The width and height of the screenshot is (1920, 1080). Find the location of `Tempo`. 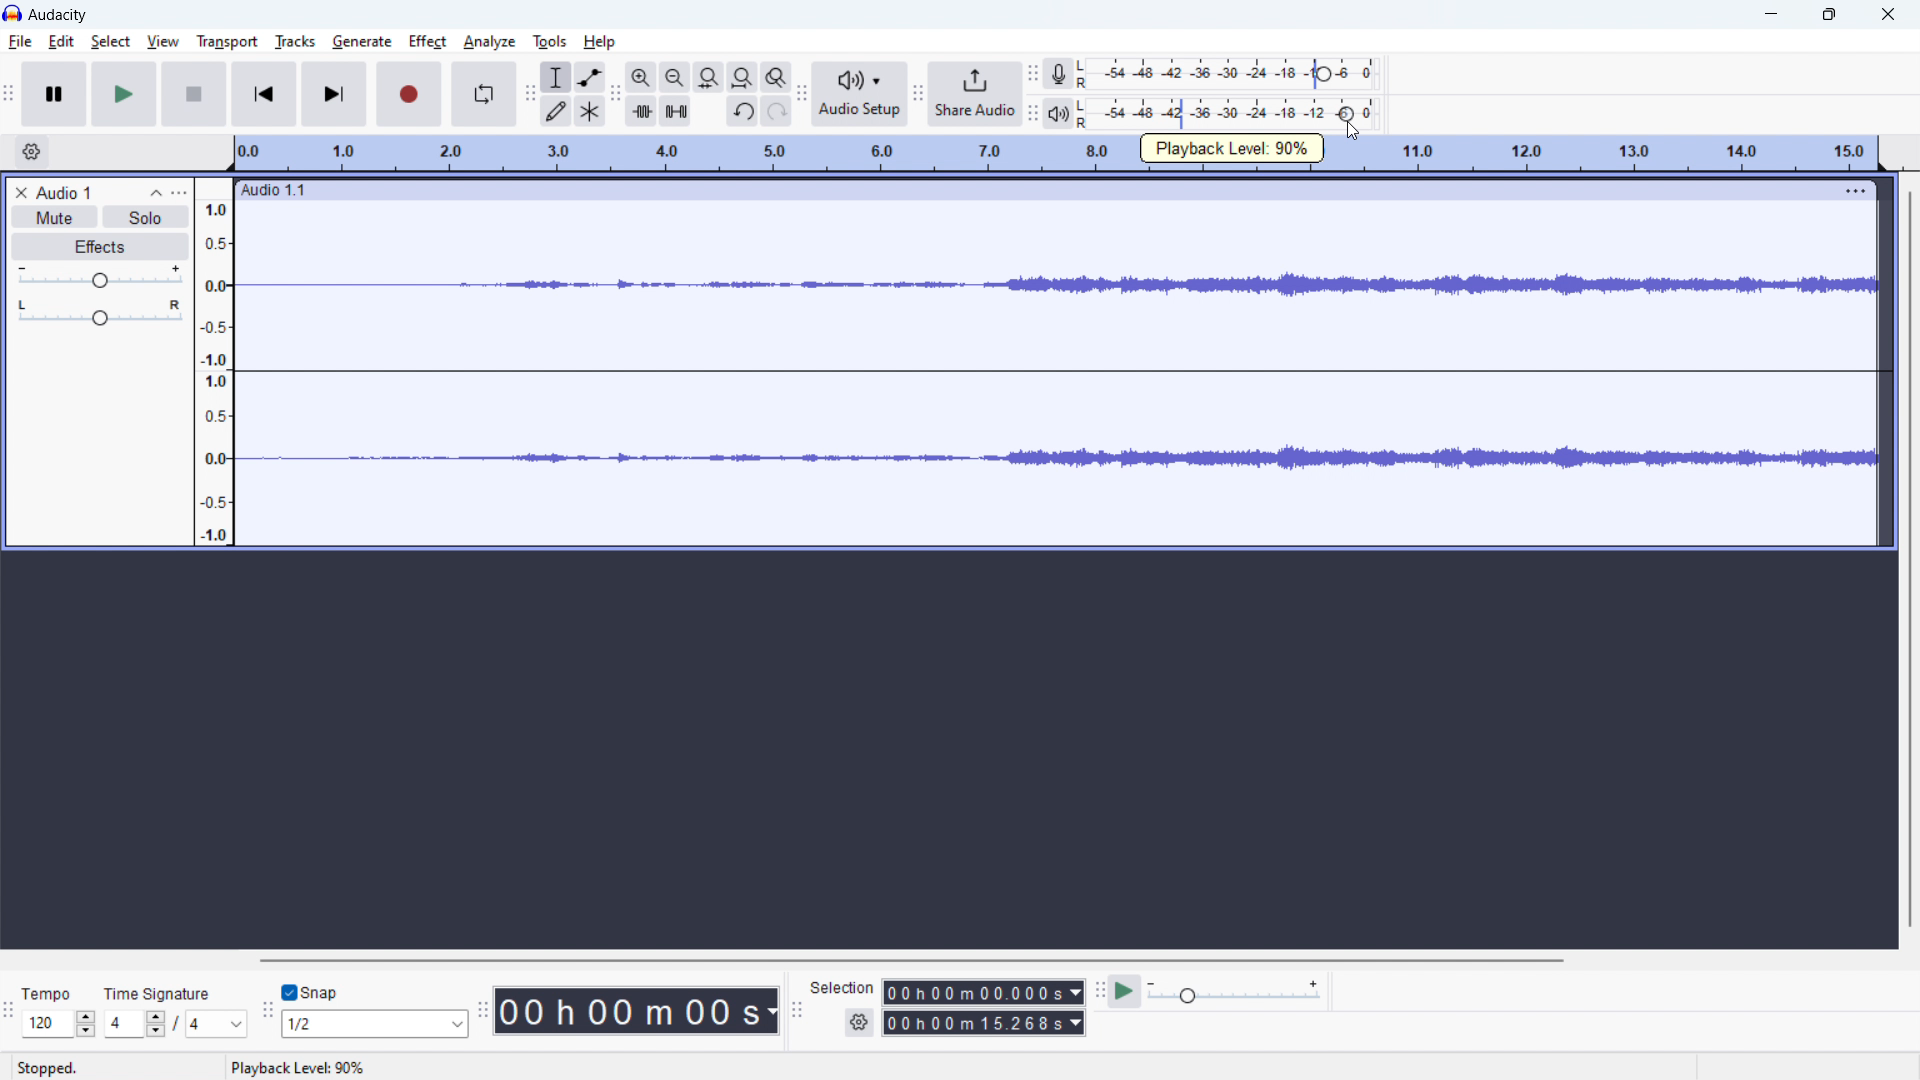

Tempo is located at coordinates (51, 991).